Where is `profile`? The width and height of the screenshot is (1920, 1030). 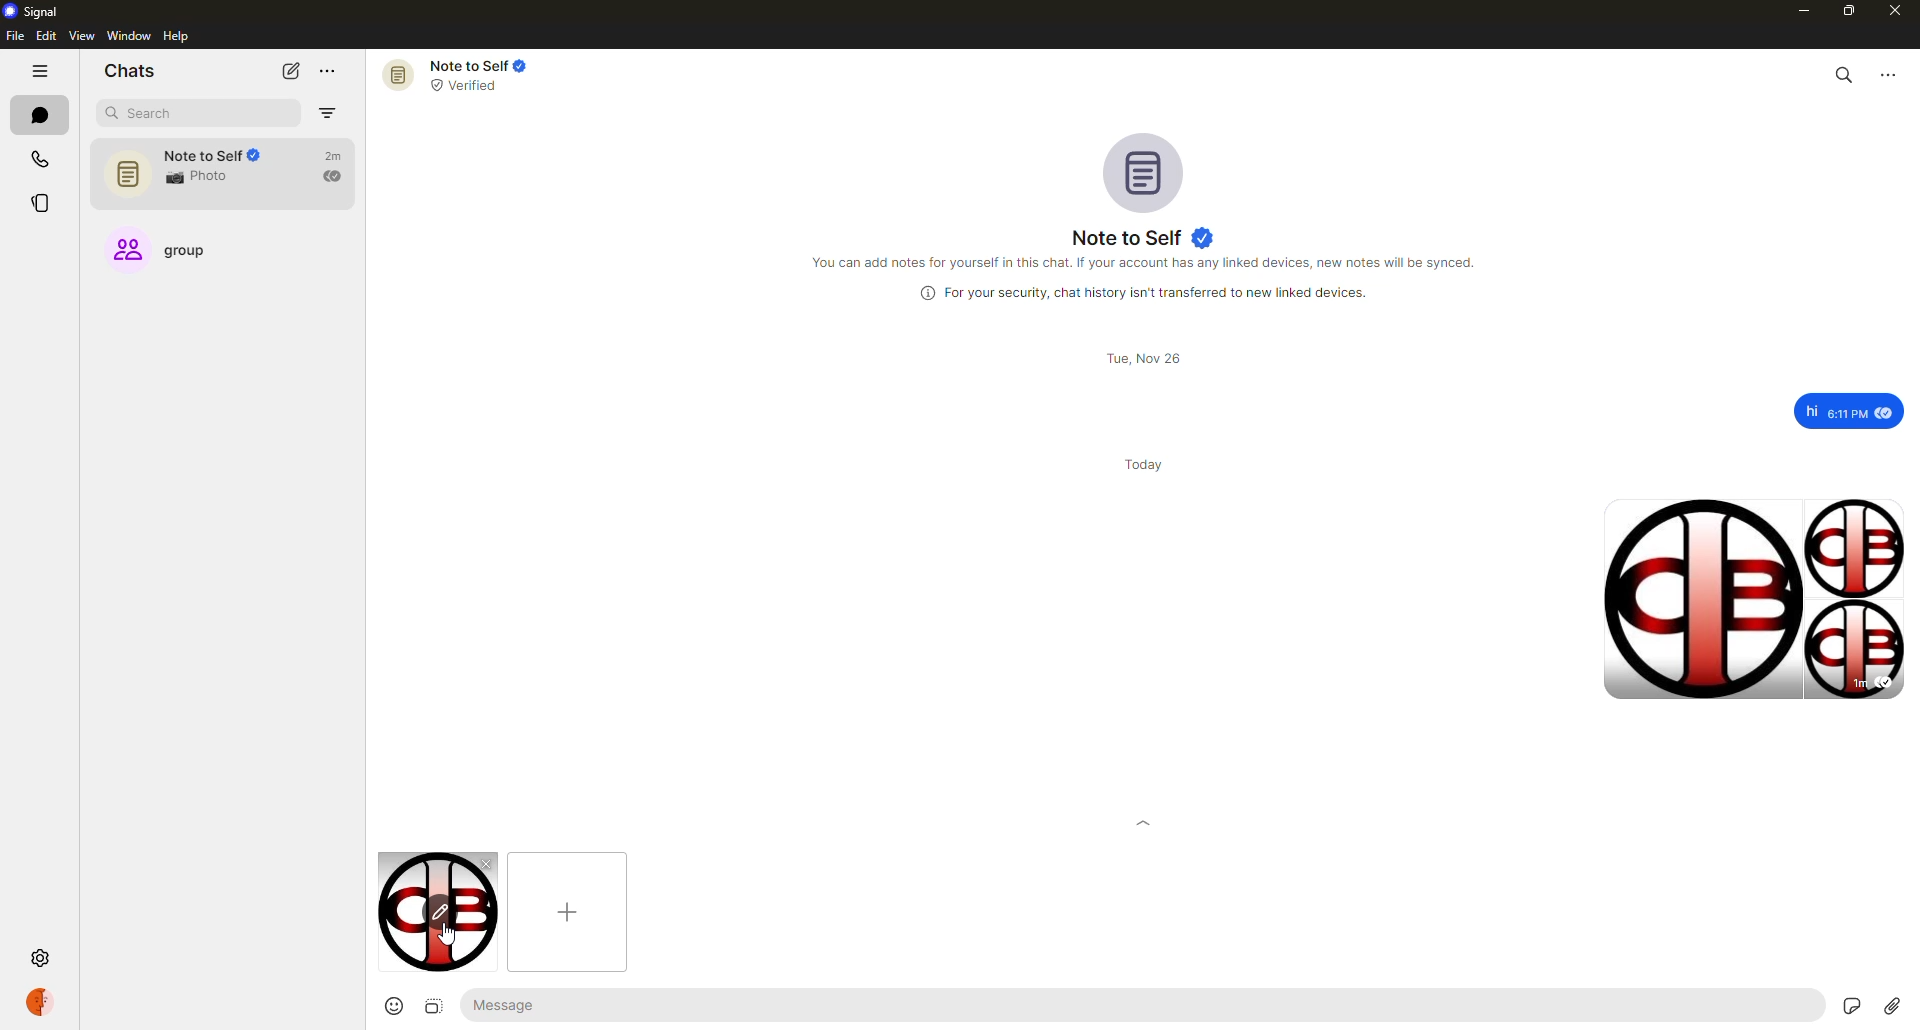
profile is located at coordinates (43, 1002).